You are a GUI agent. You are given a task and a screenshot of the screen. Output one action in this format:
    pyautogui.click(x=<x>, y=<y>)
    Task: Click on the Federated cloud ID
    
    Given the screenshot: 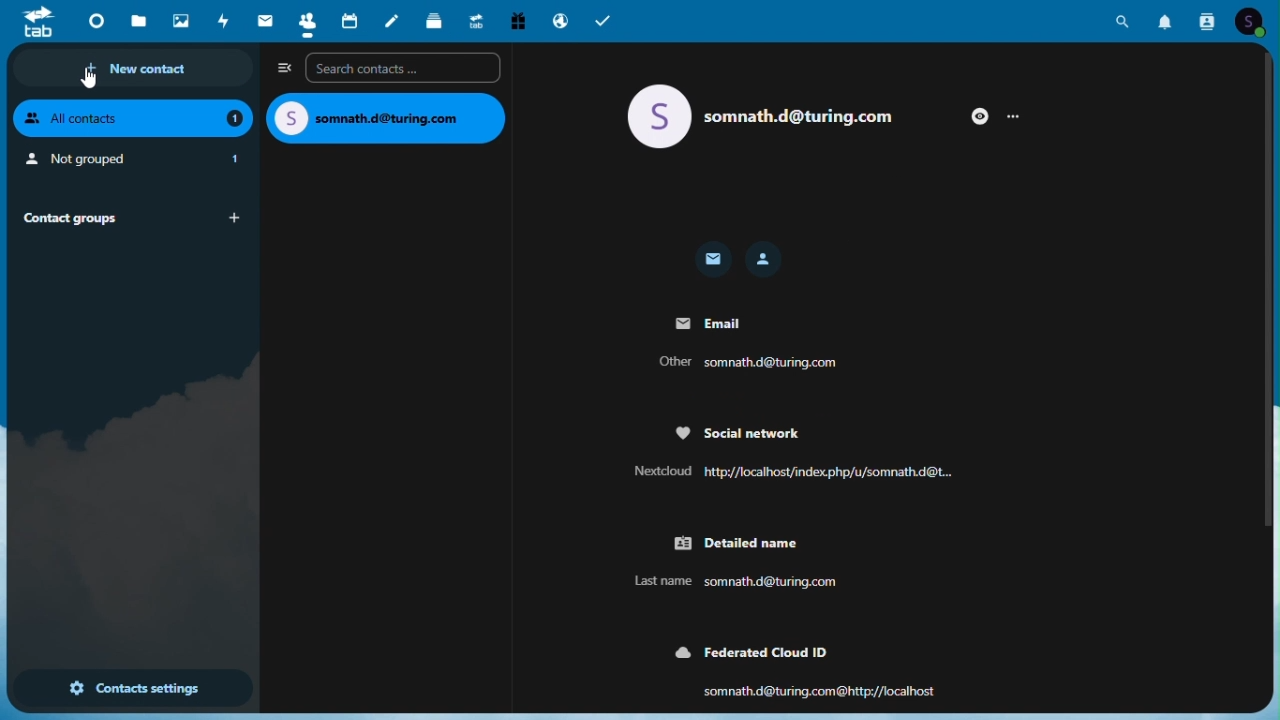 What is the action you would take?
    pyautogui.click(x=794, y=671)
    